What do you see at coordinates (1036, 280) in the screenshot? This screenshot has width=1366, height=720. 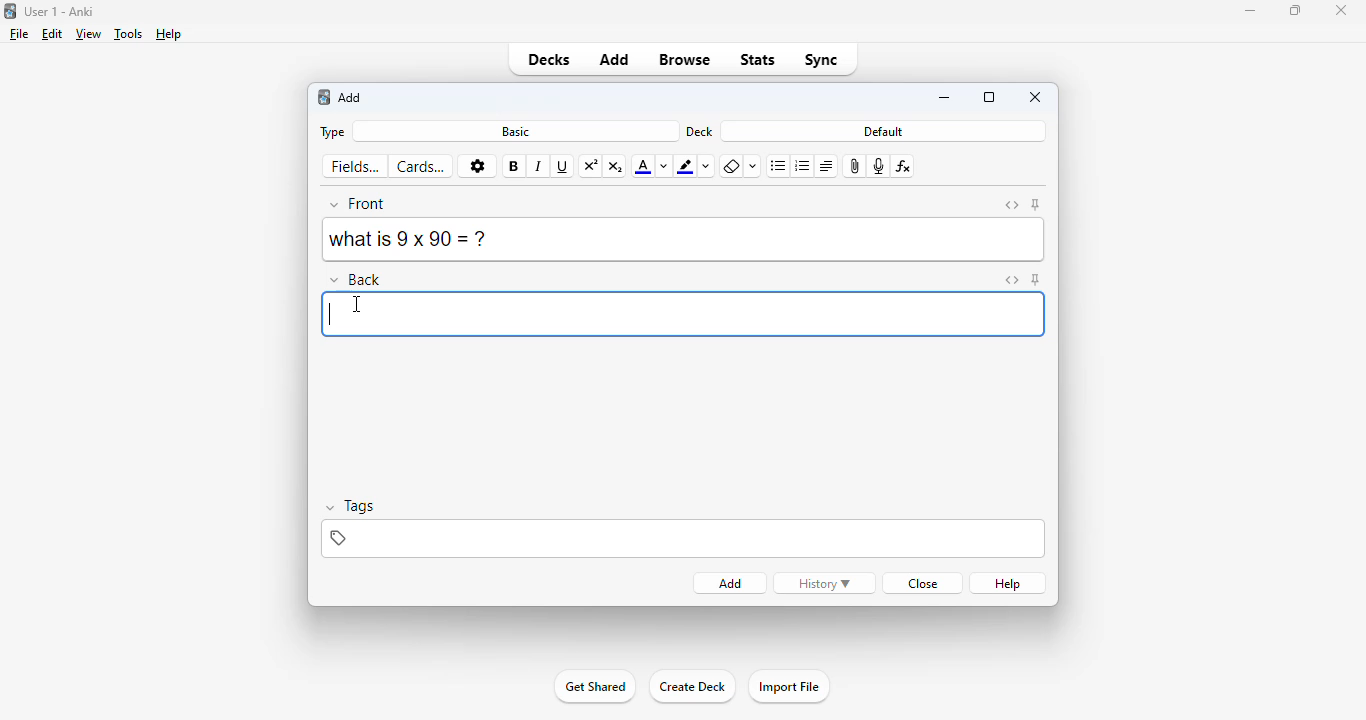 I see `toggle sticky` at bounding box center [1036, 280].